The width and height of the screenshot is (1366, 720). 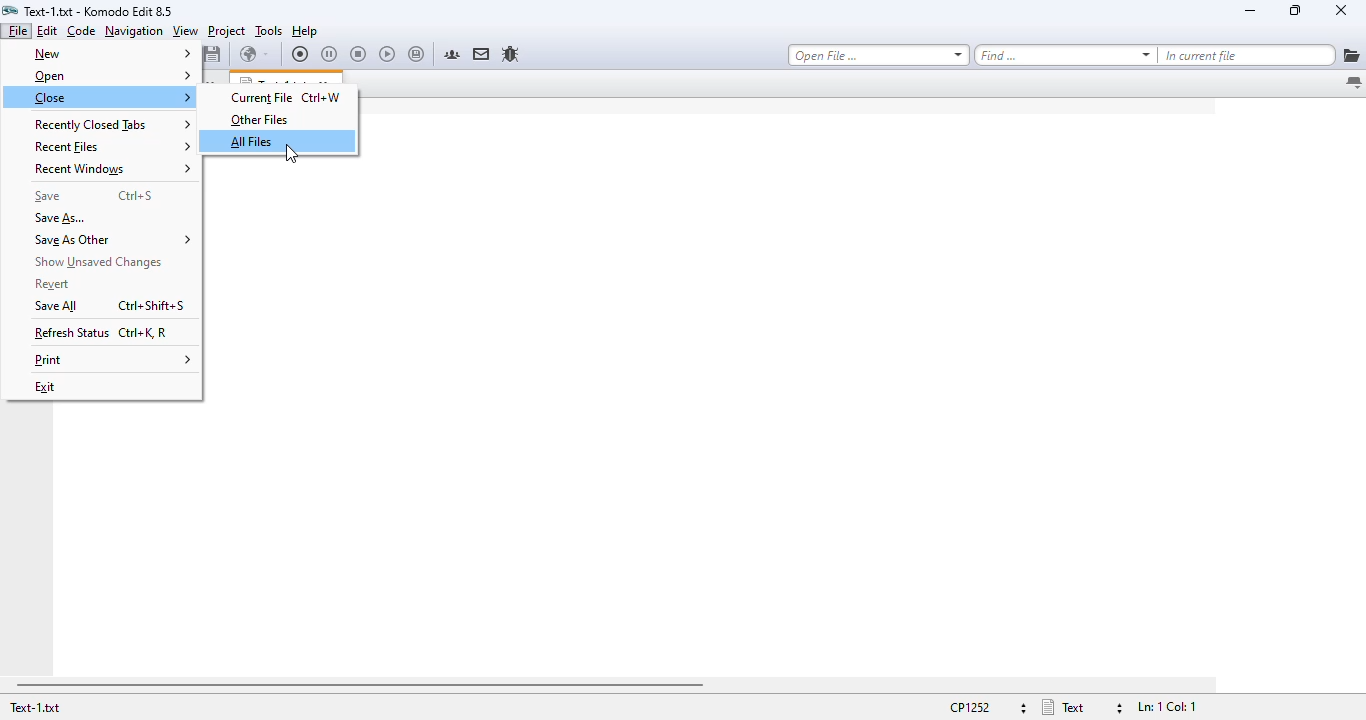 What do you see at coordinates (1247, 55) in the screenshot?
I see `in current file` at bounding box center [1247, 55].